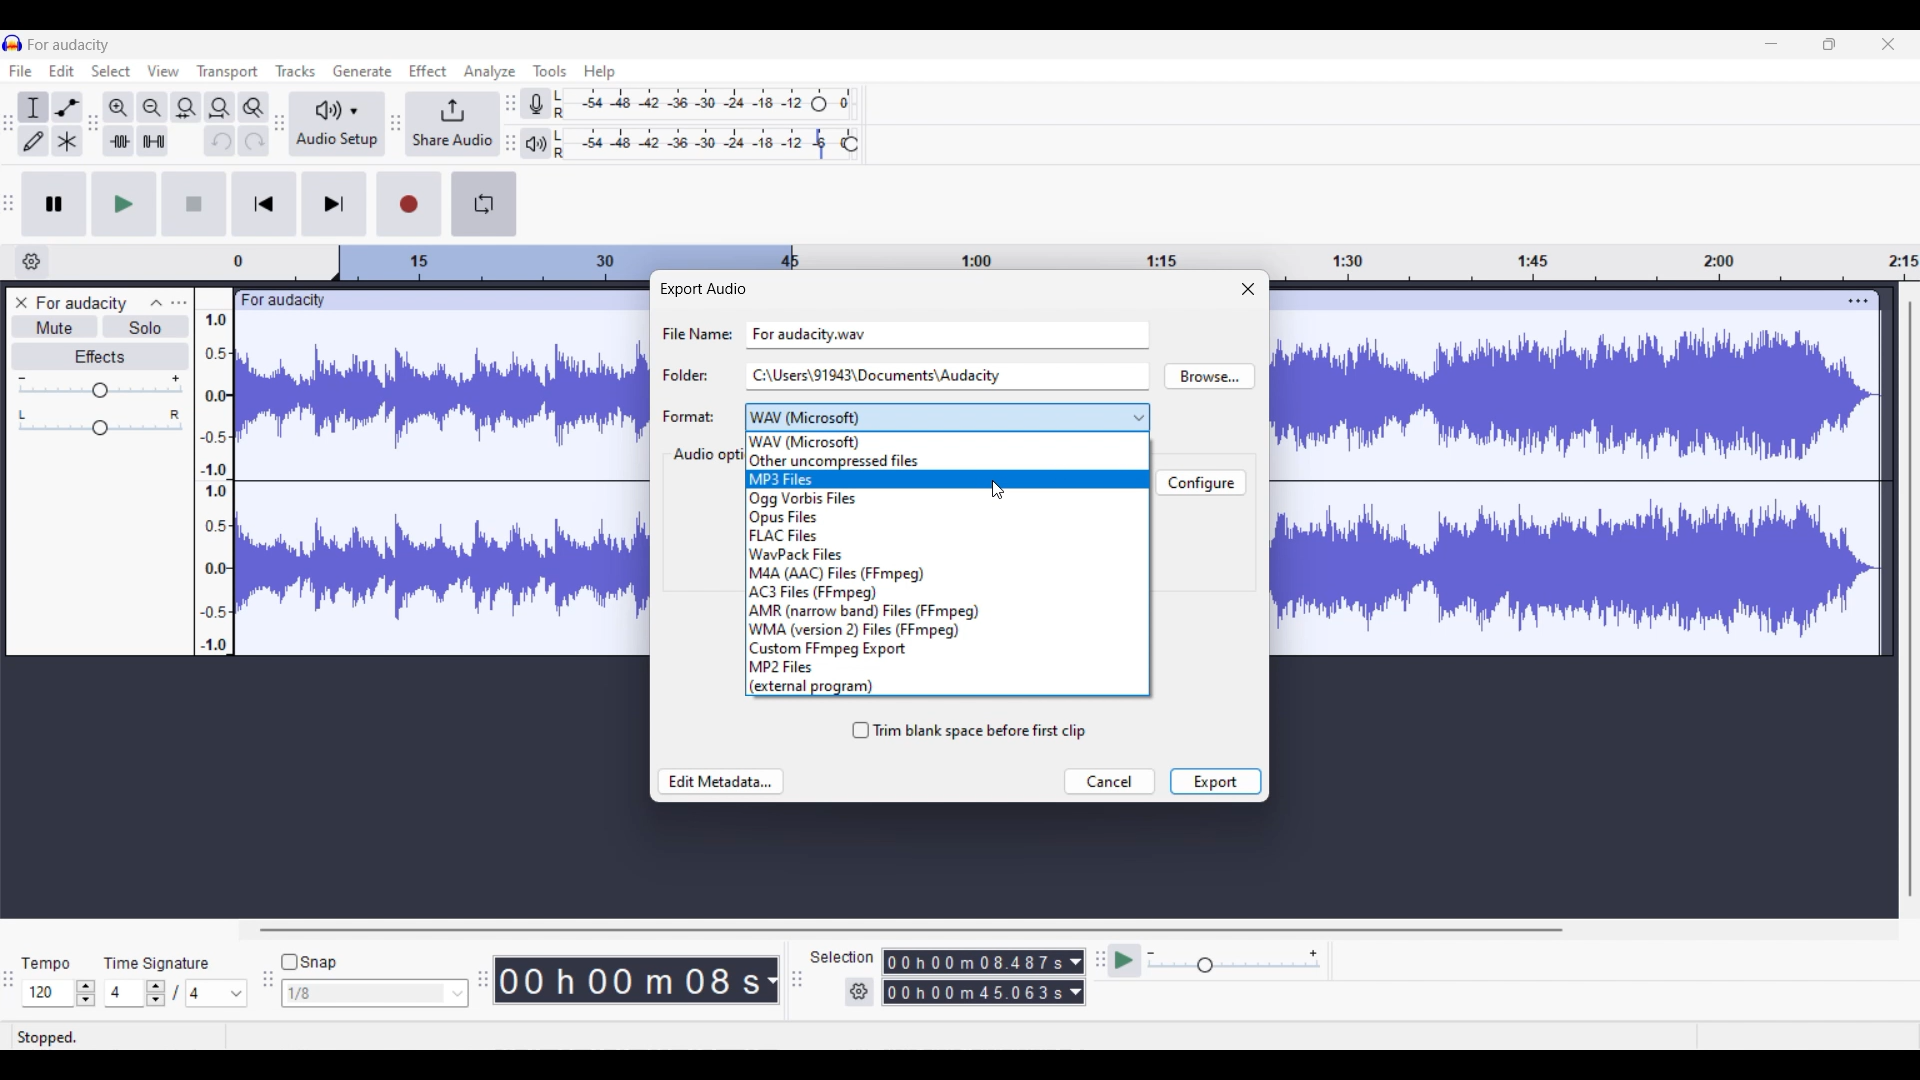 This screenshot has width=1920, height=1080. I want to click on MP2 Files, so click(947, 666).